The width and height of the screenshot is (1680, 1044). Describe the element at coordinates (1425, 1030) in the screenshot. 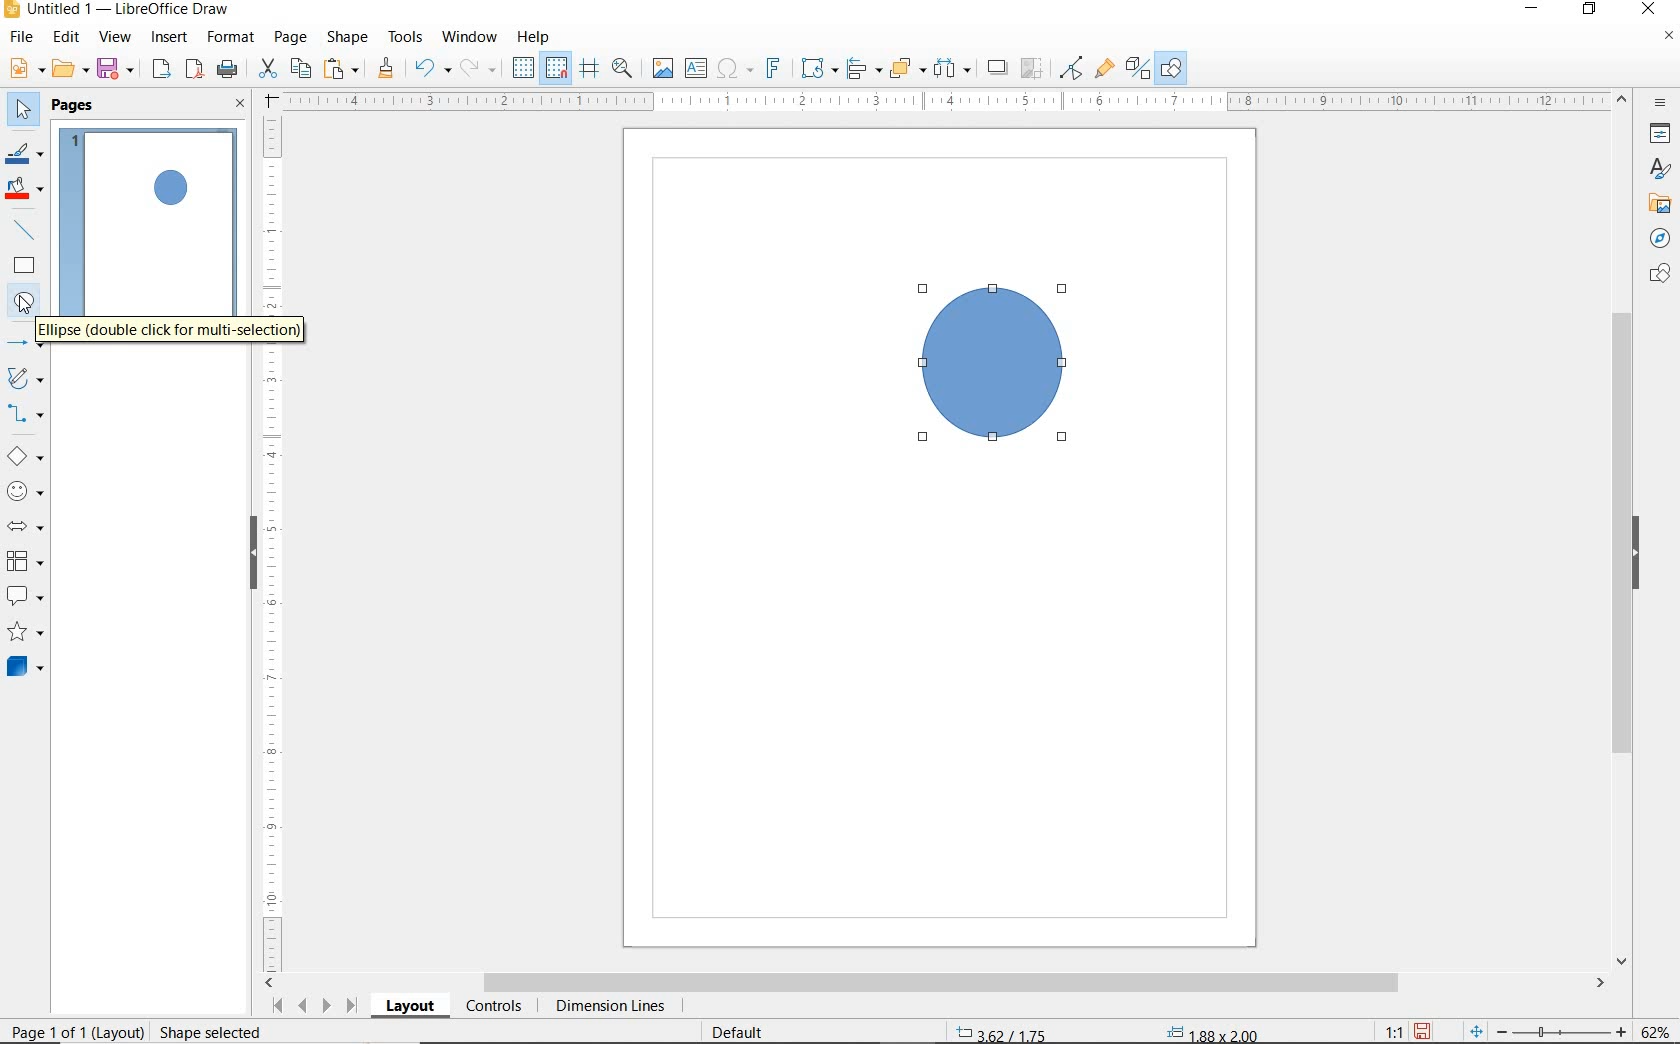

I see `SAVE` at that location.